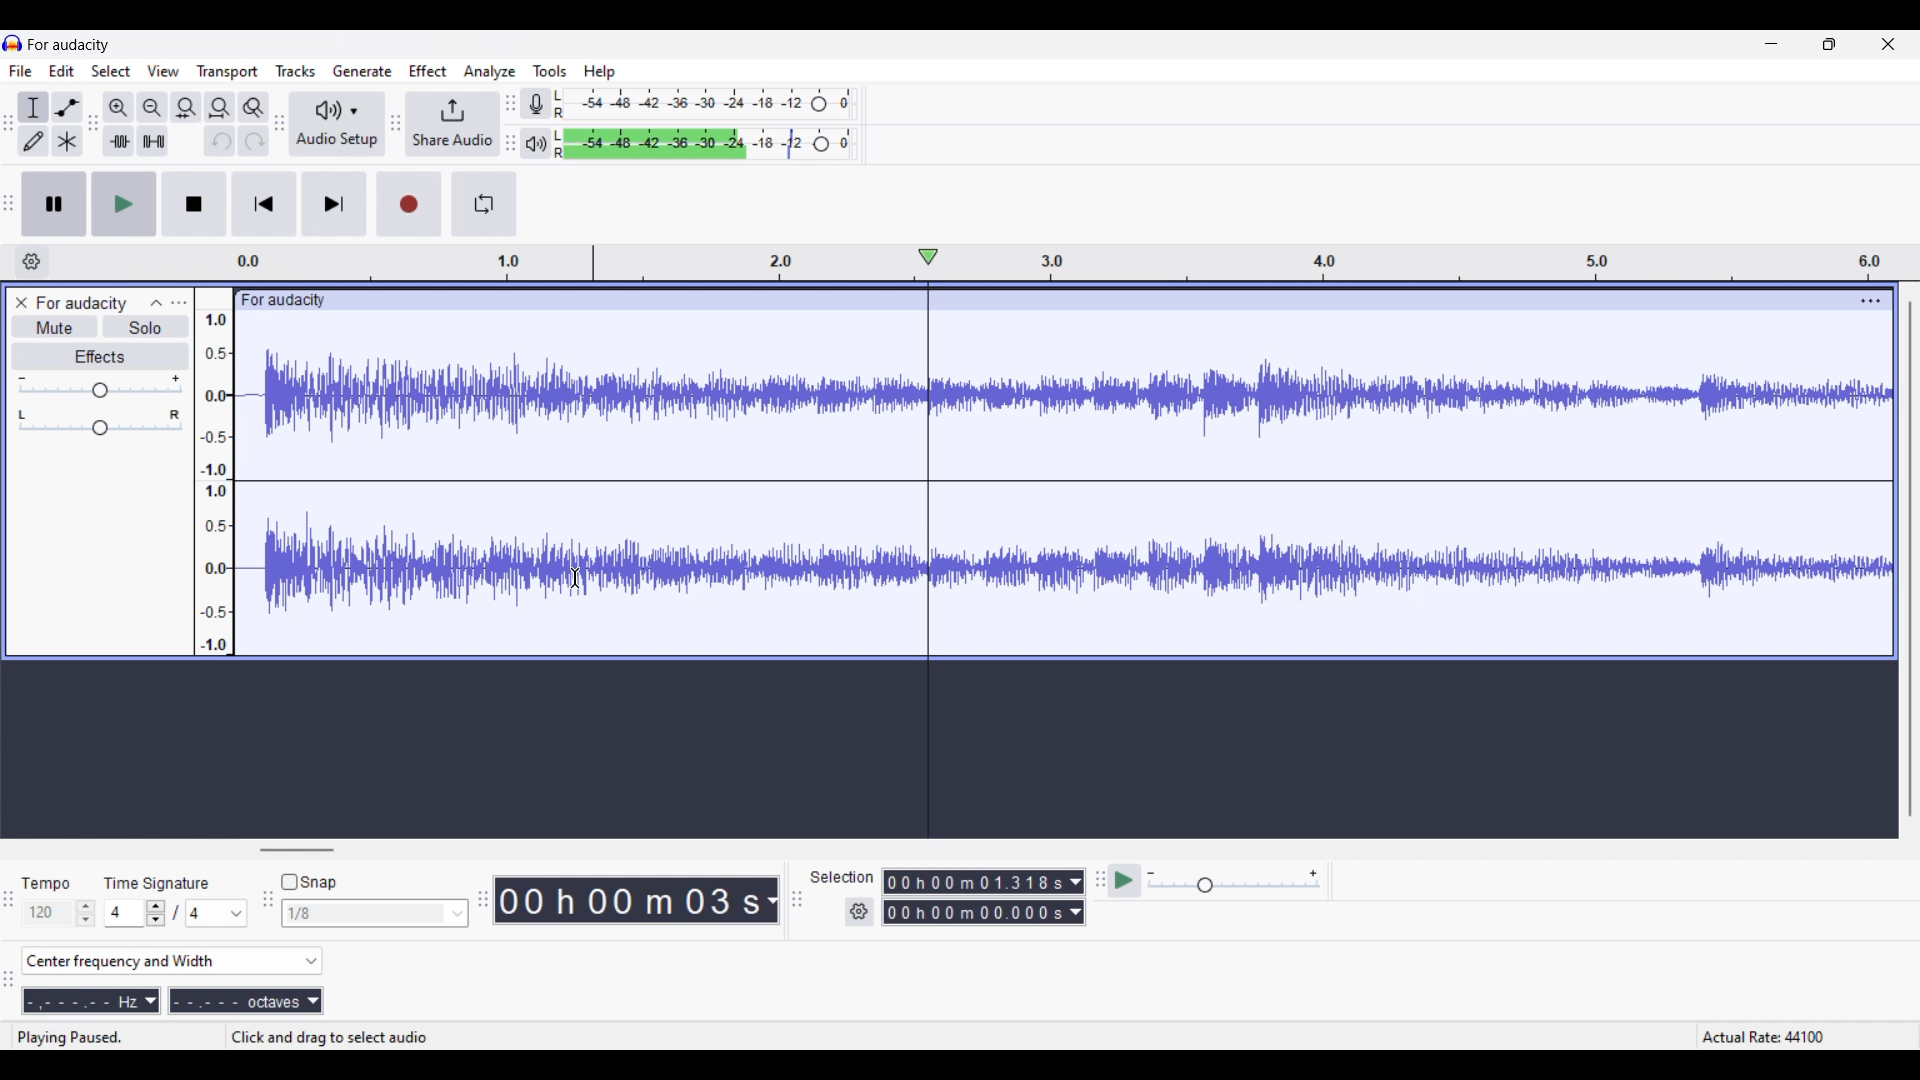 The image size is (1920, 1080). I want to click on Edit menu, so click(62, 70).